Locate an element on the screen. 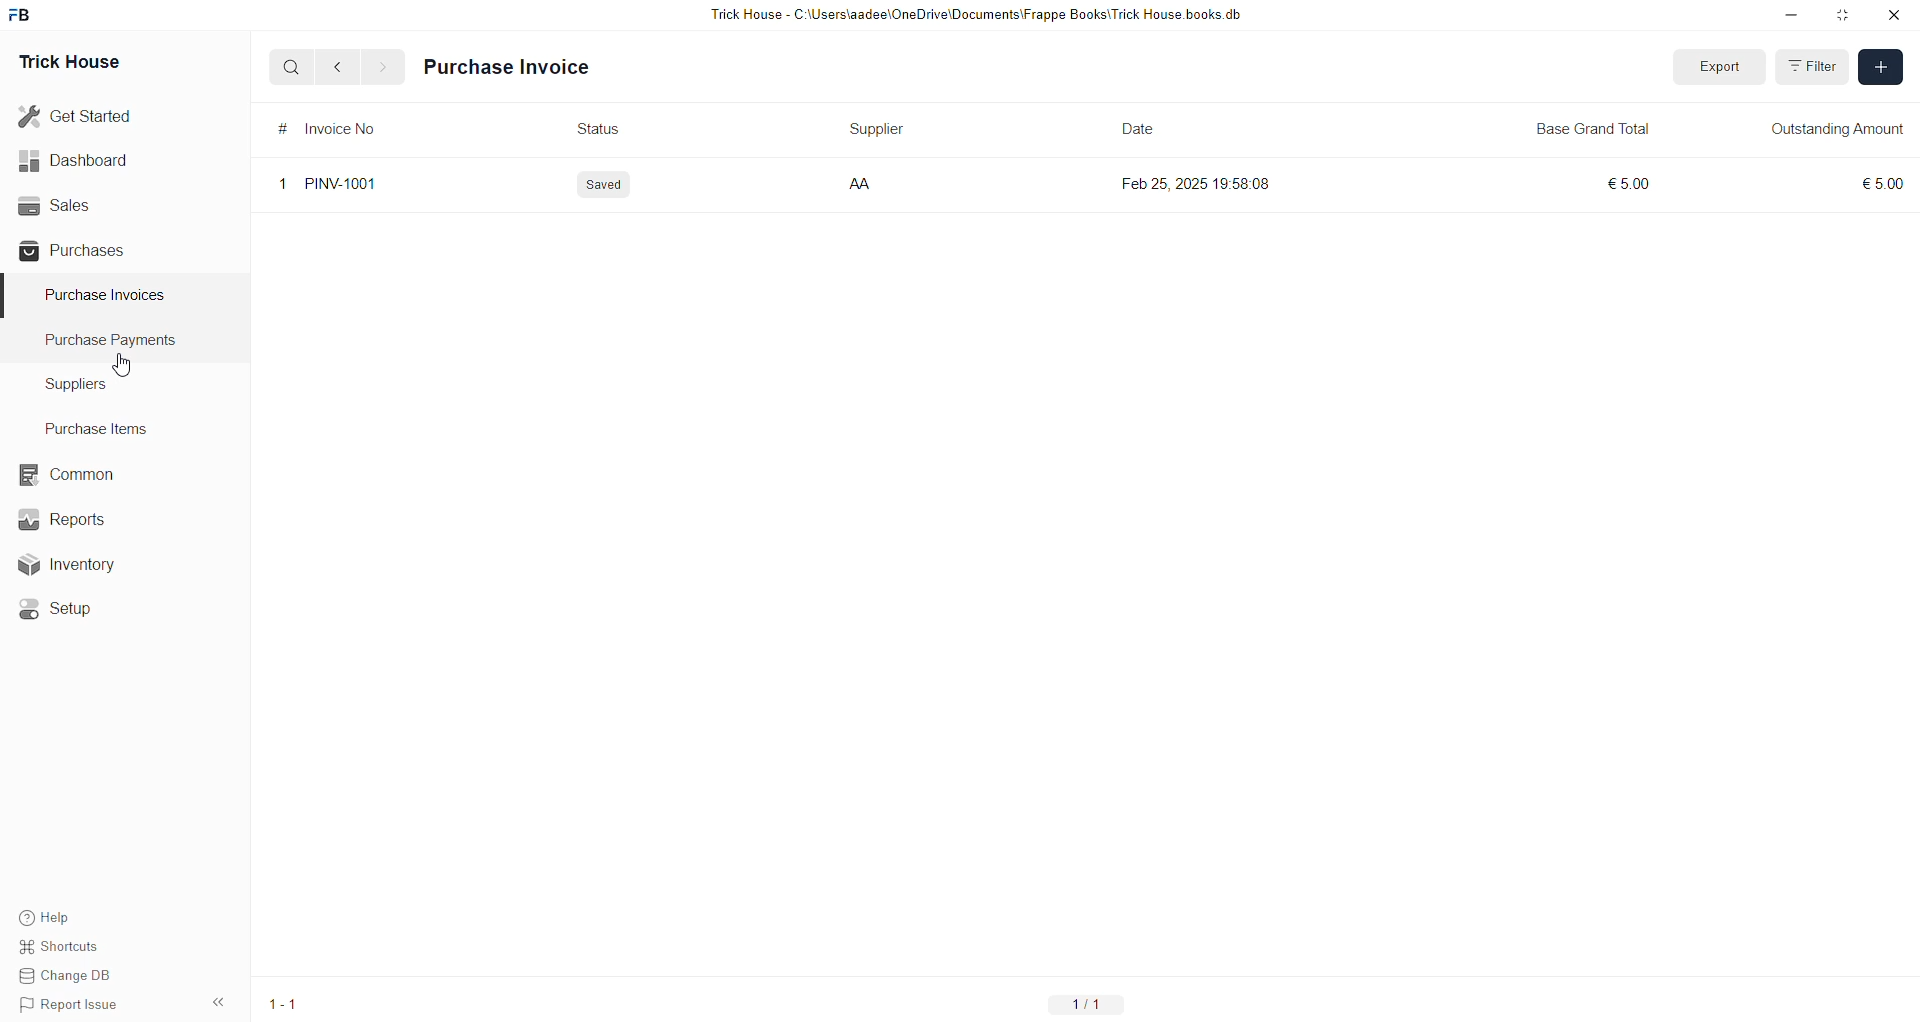  Feb 25, 2025 19:58:08 is located at coordinates (1188, 187).